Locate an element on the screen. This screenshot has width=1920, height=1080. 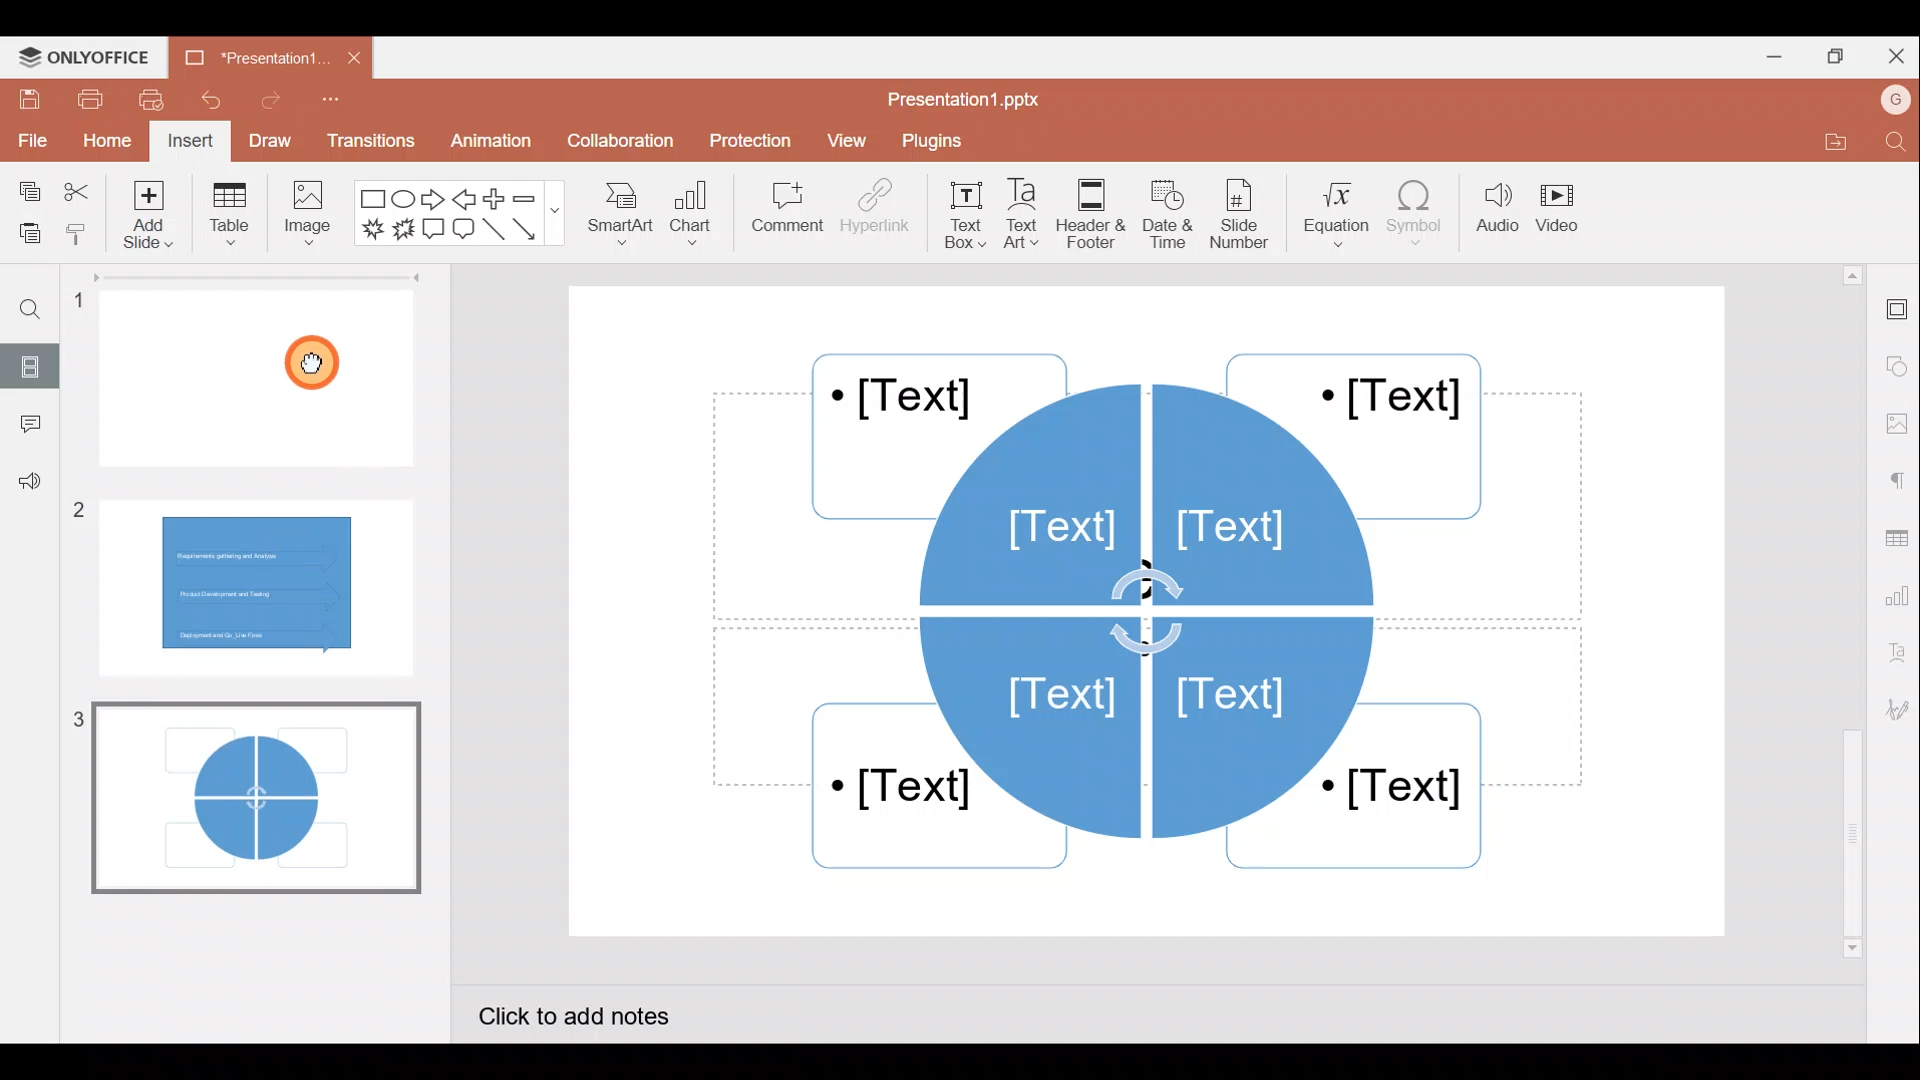
Protection is located at coordinates (746, 136).